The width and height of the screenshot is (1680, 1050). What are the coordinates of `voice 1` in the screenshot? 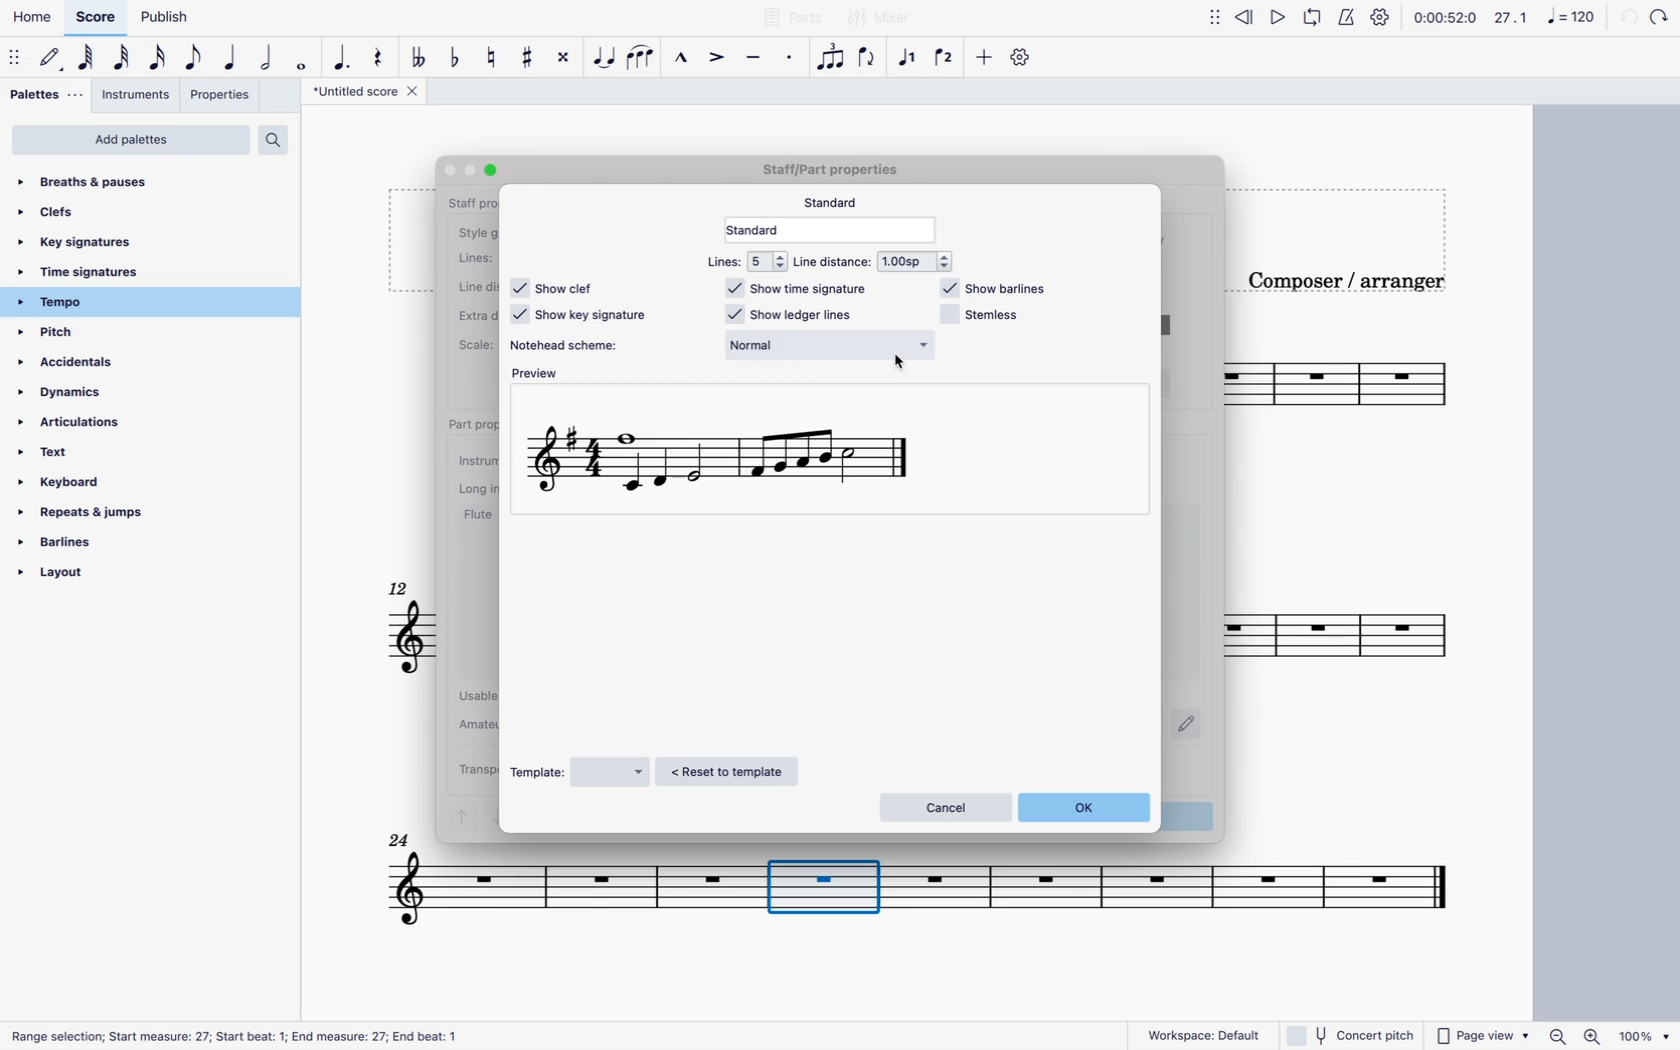 It's located at (909, 56).